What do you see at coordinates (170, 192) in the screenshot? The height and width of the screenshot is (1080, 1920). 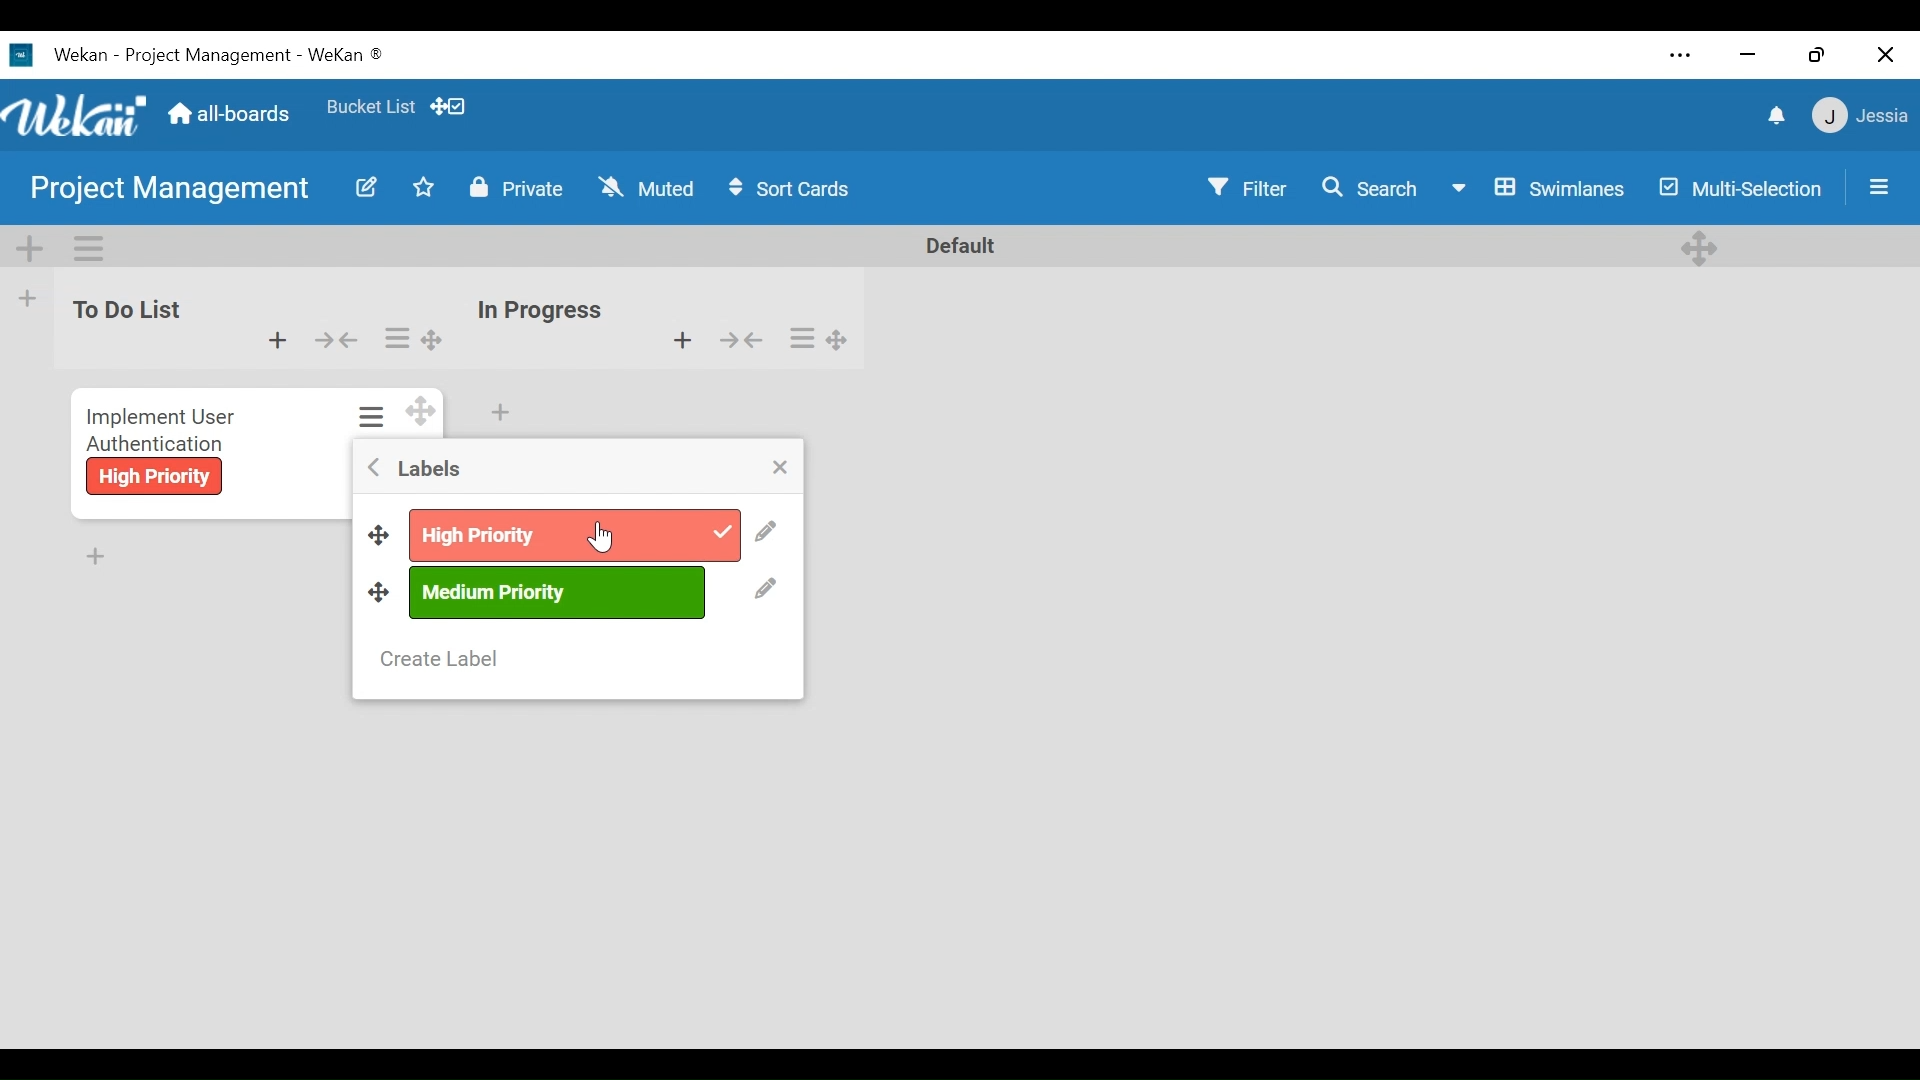 I see `Project Management` at bounding box center [170, 192].